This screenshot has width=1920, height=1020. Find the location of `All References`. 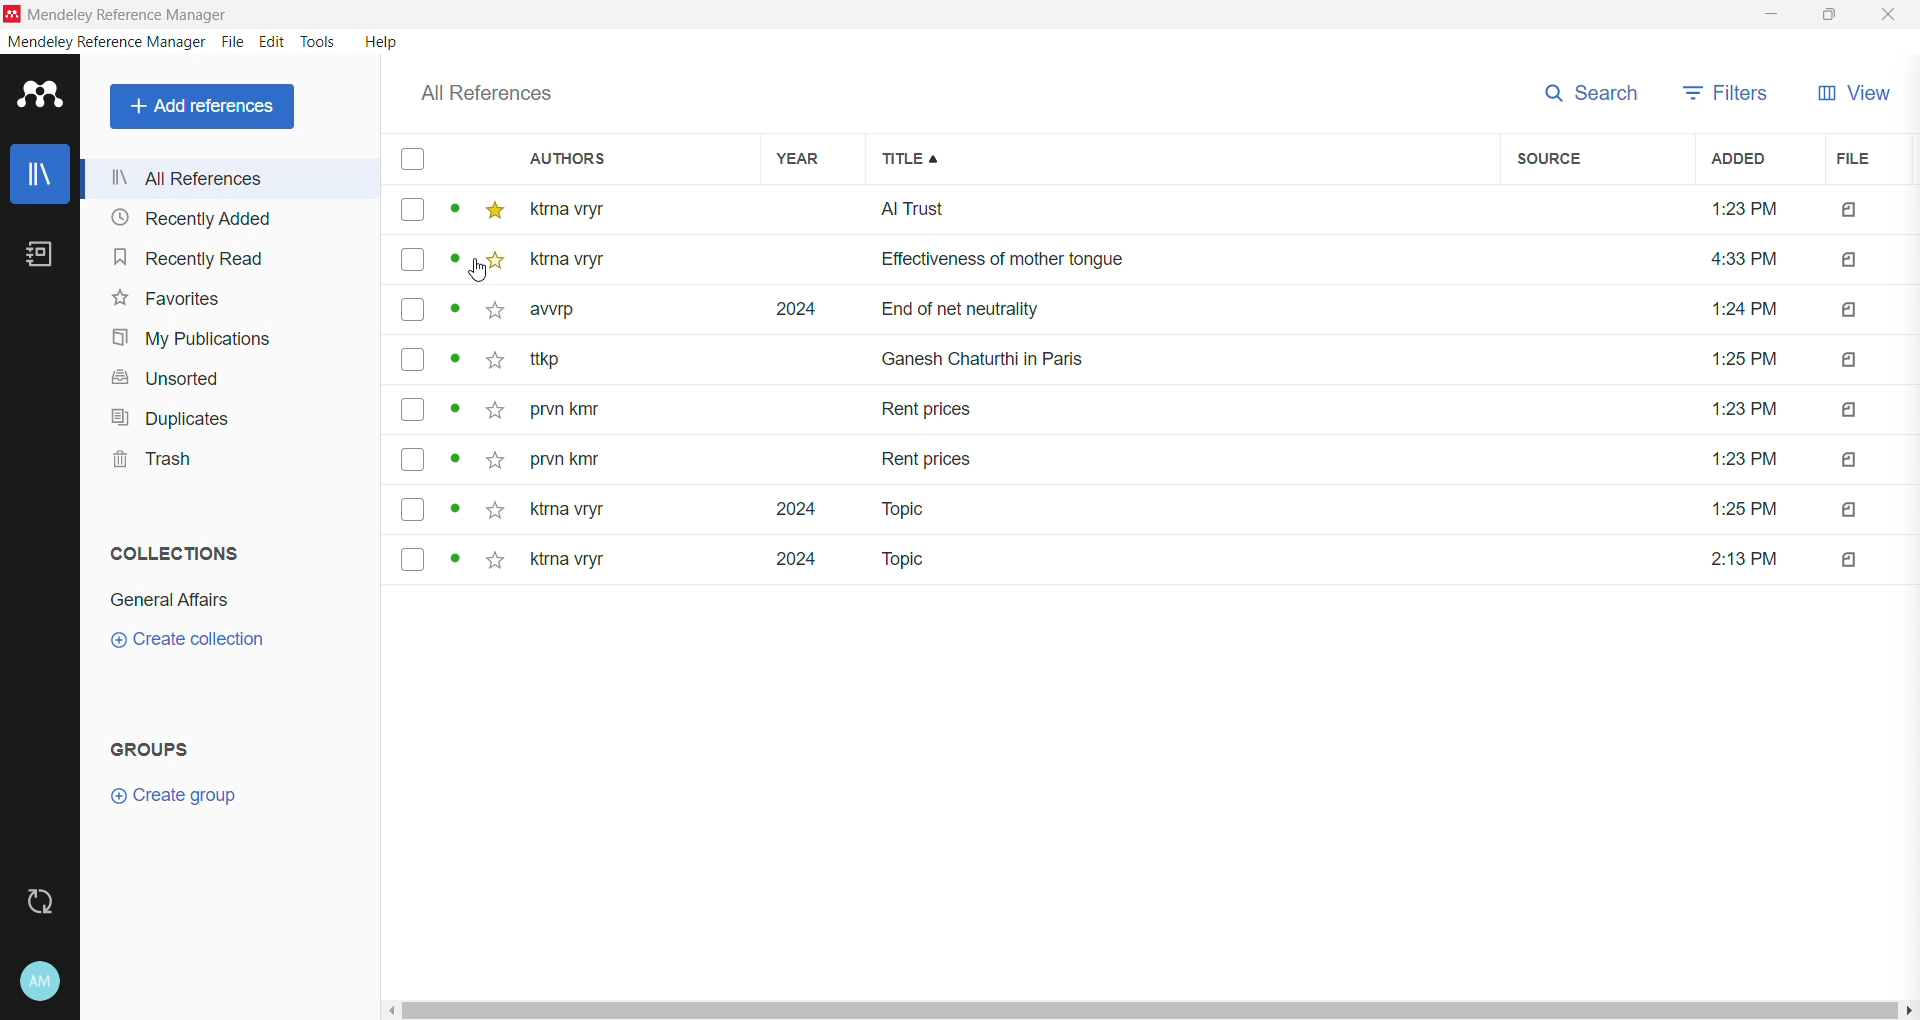

All References is located at coordinates (206, 107).